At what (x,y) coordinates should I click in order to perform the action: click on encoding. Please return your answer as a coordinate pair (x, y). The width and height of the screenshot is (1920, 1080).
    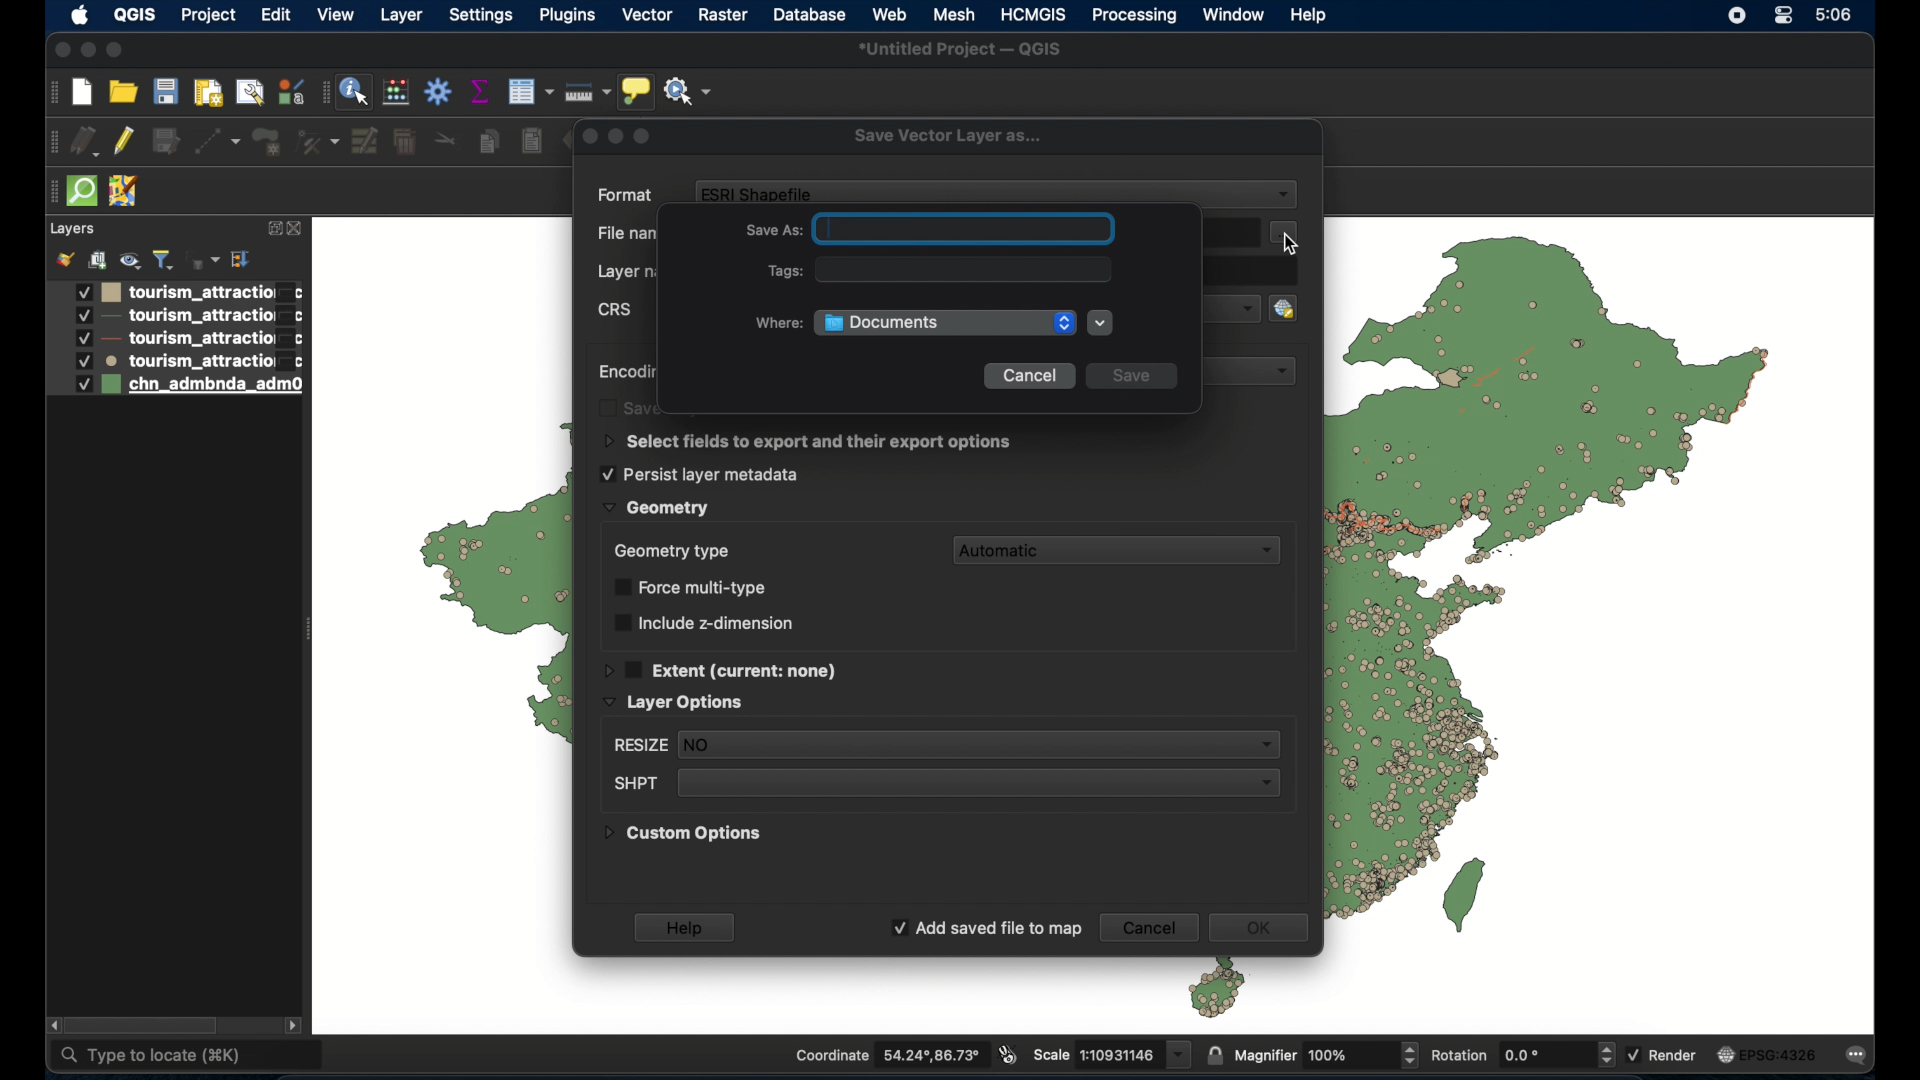
    Looking at the image, I should click on (627, 371).